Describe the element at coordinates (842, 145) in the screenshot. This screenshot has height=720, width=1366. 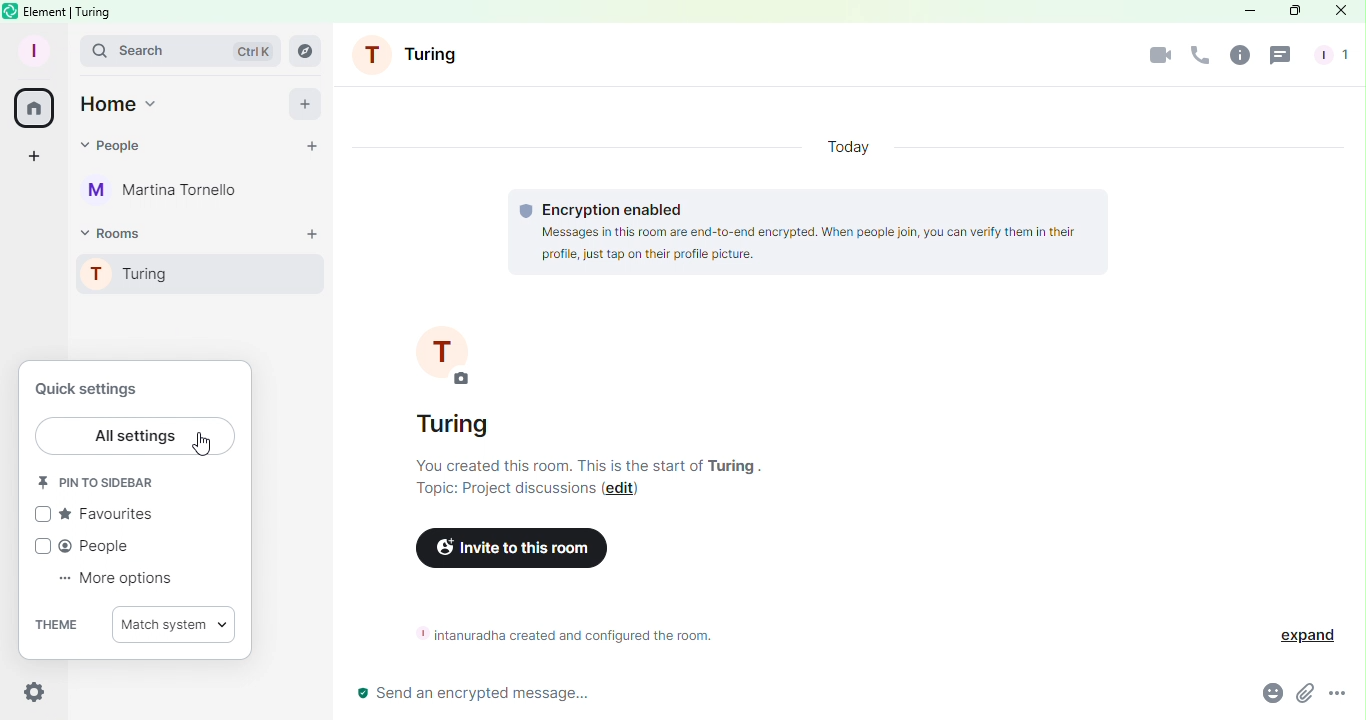
I see `Today` at that location.